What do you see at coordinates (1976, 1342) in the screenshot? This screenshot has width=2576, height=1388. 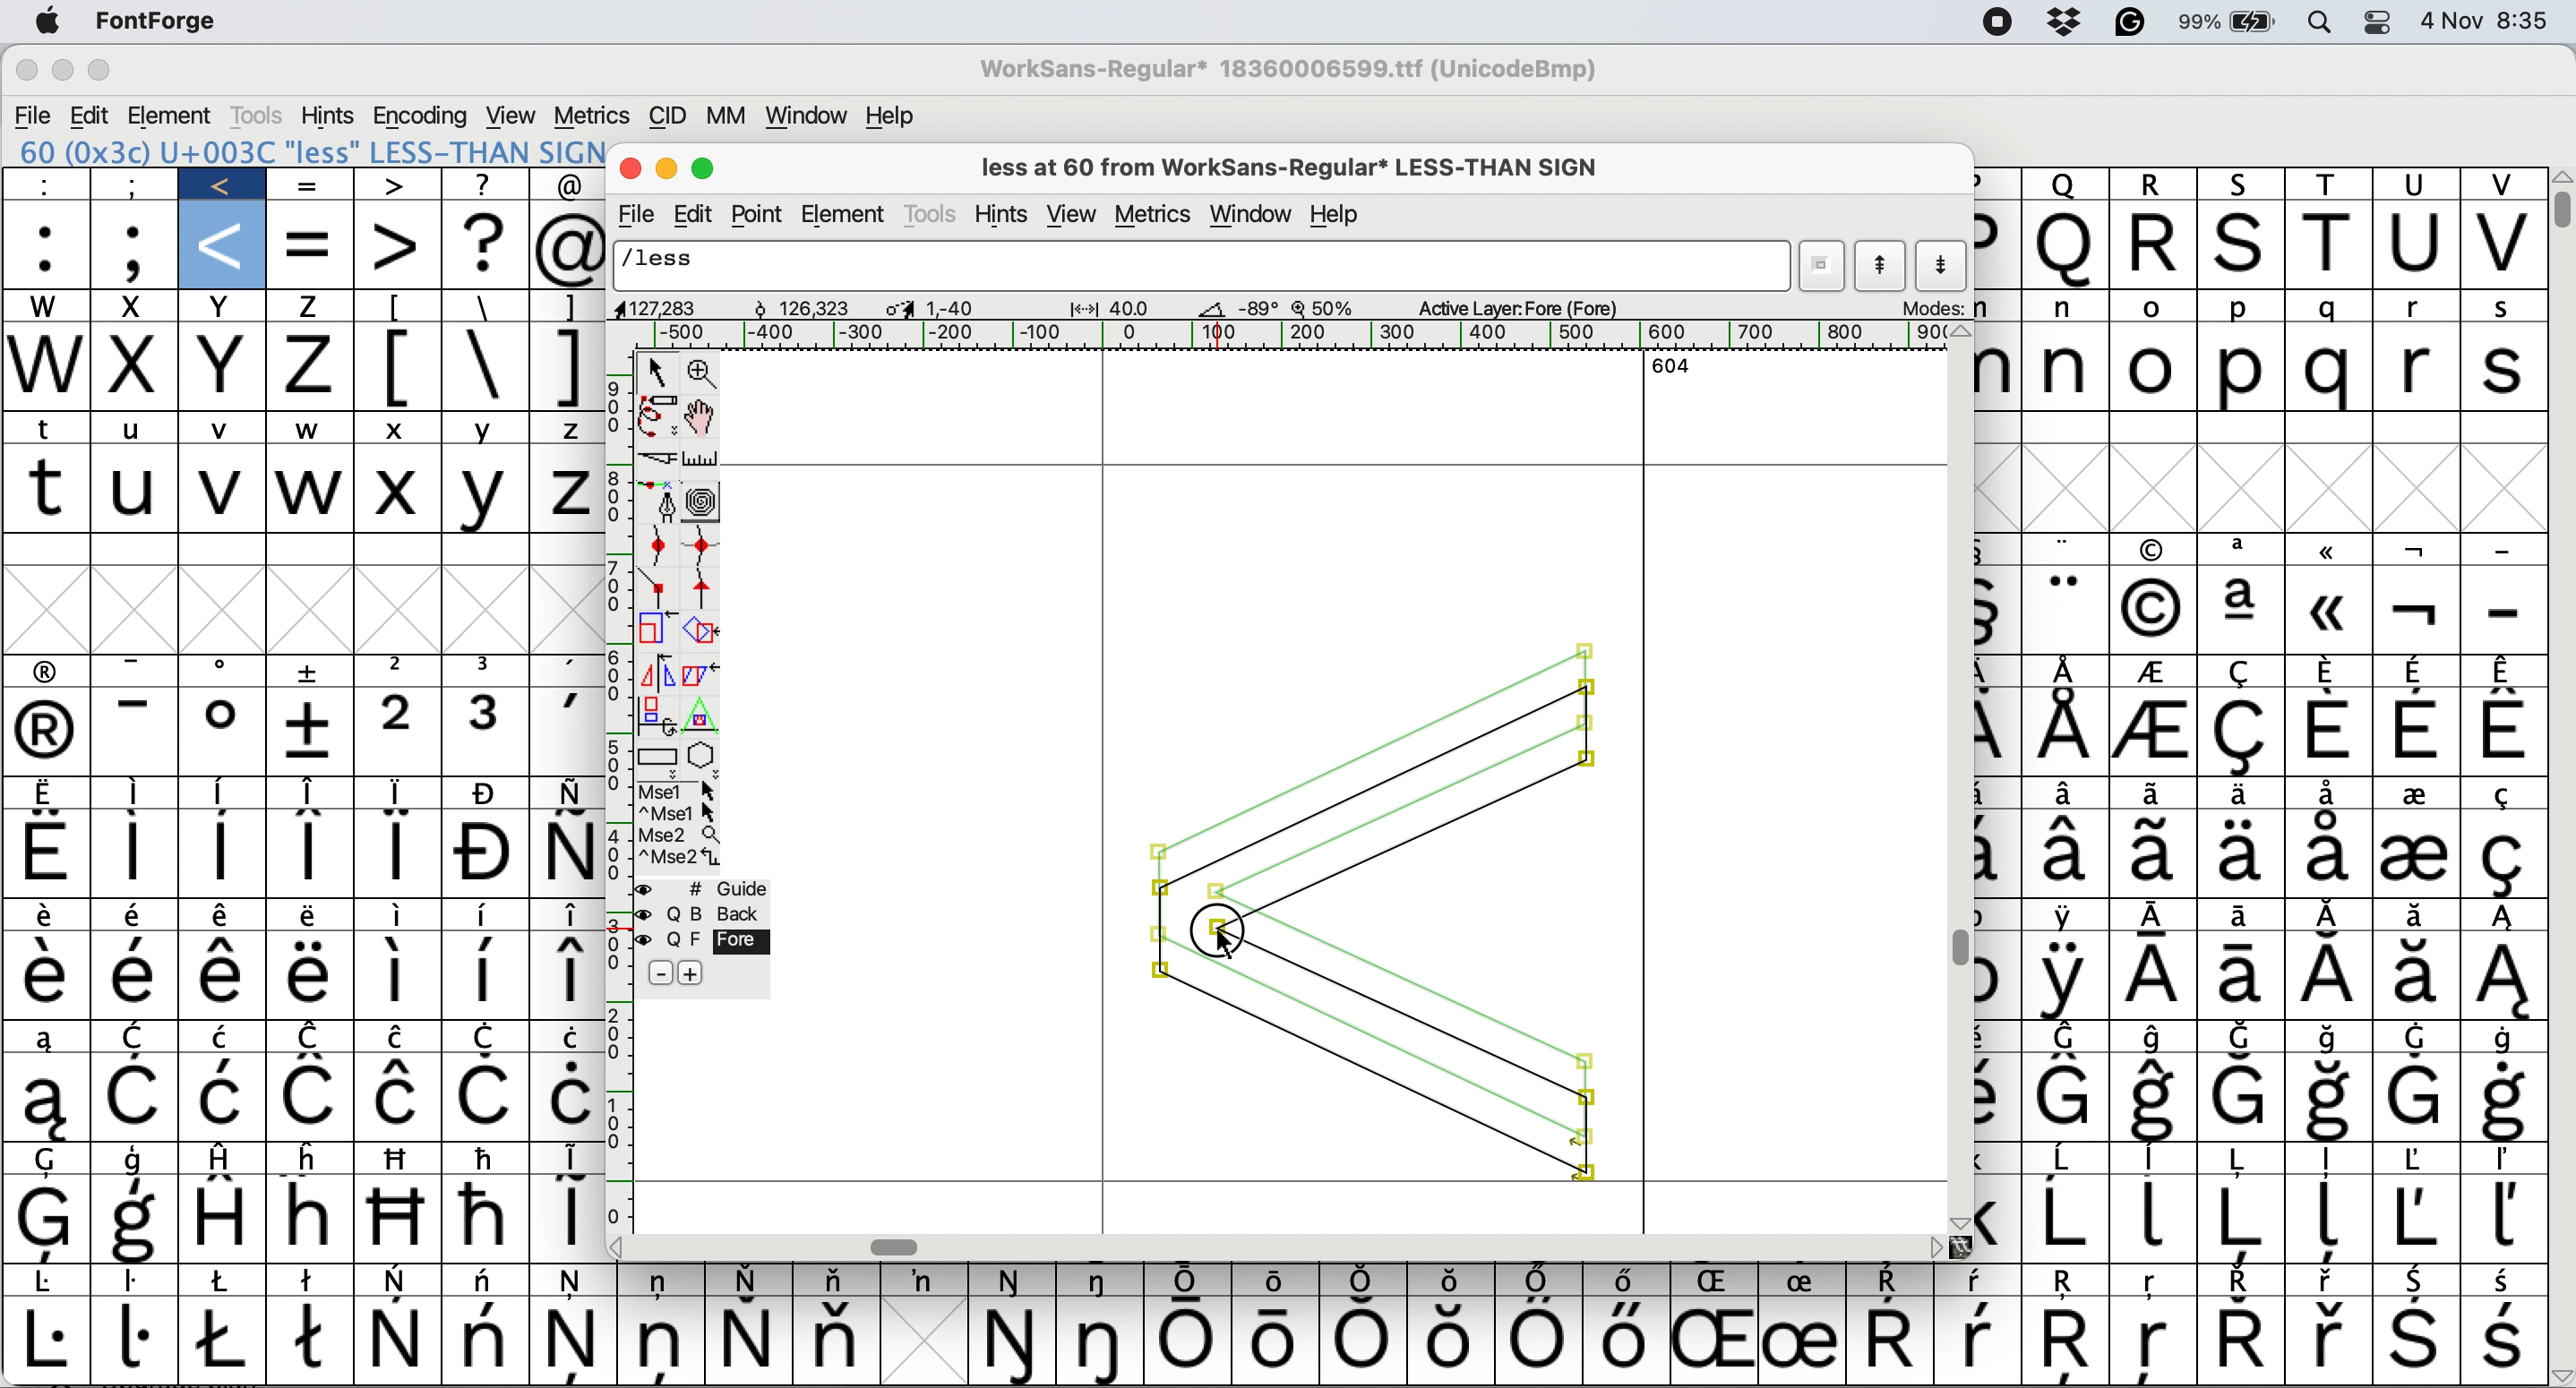 I see `Symbol` at bounding box center [1976, 1342].